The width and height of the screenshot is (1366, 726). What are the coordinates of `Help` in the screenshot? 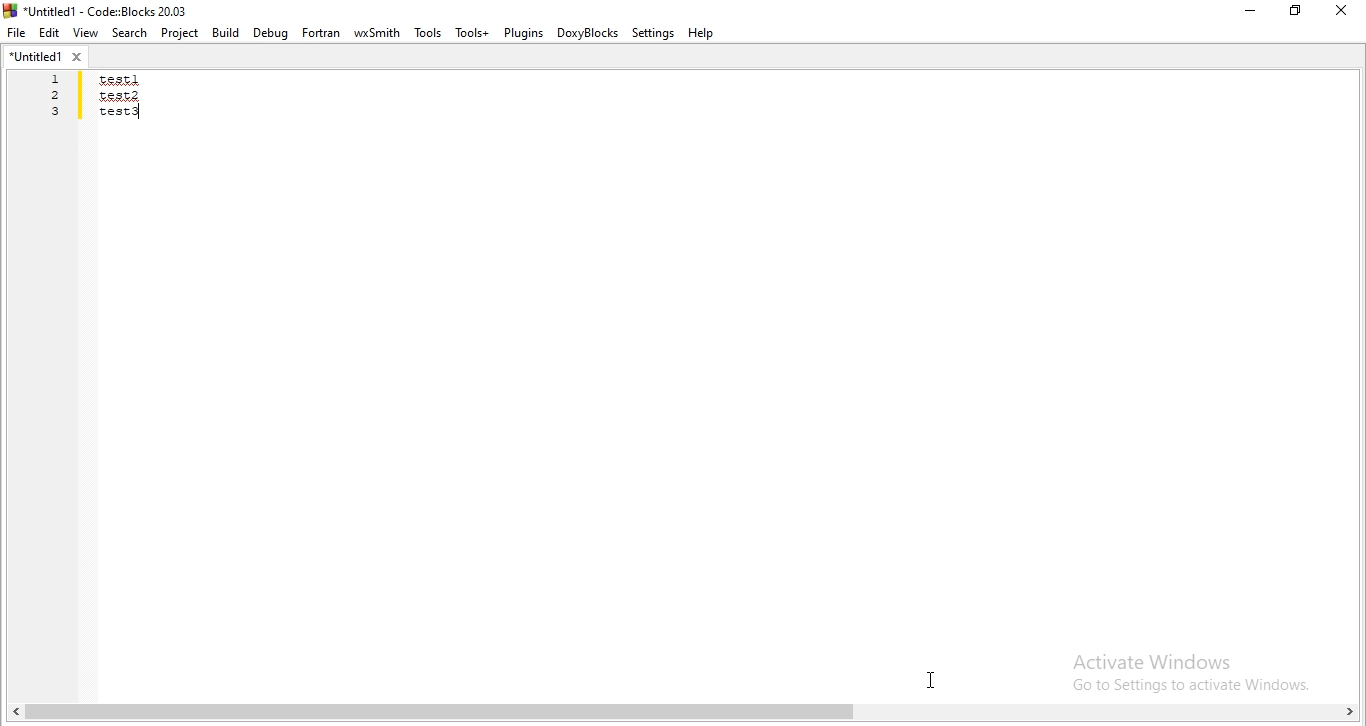 It's located at (702, 34).